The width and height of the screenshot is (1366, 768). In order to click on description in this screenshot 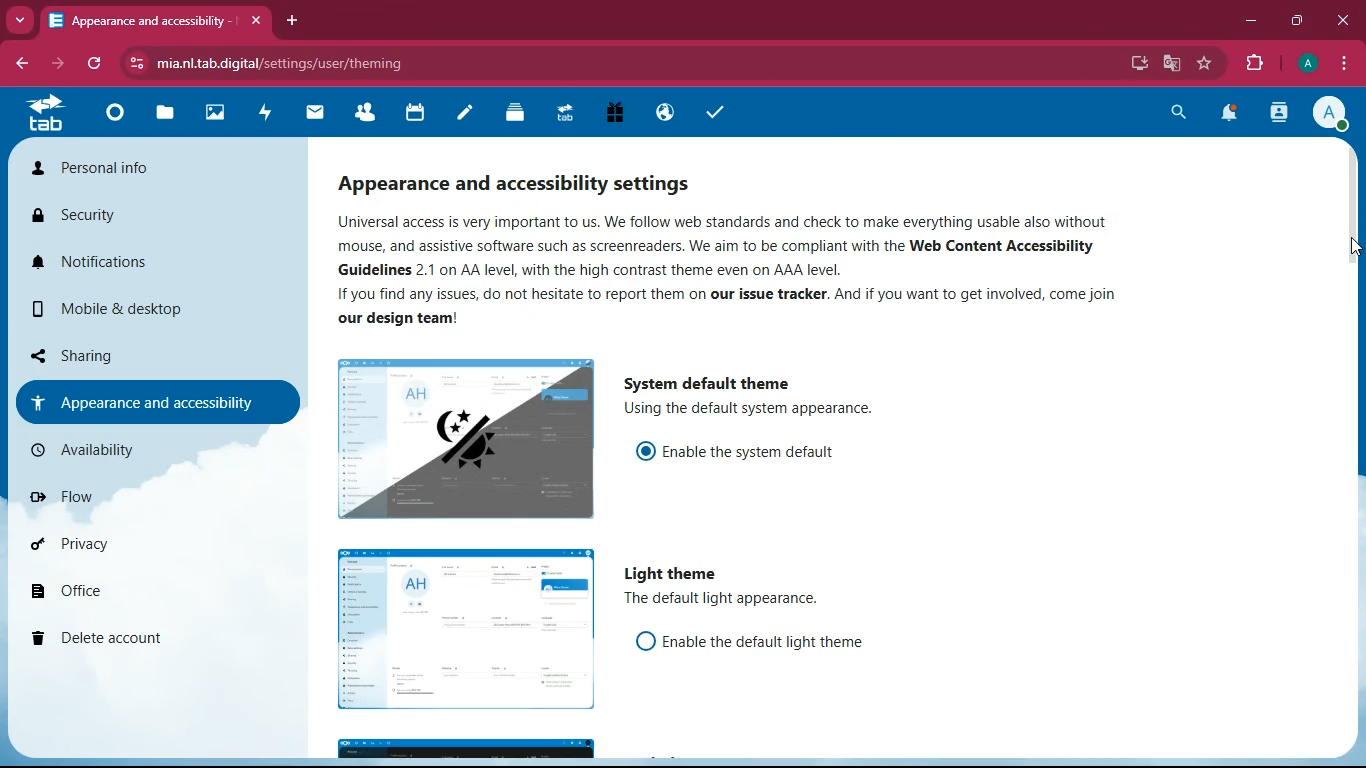, I will do `click(750, 270)`.